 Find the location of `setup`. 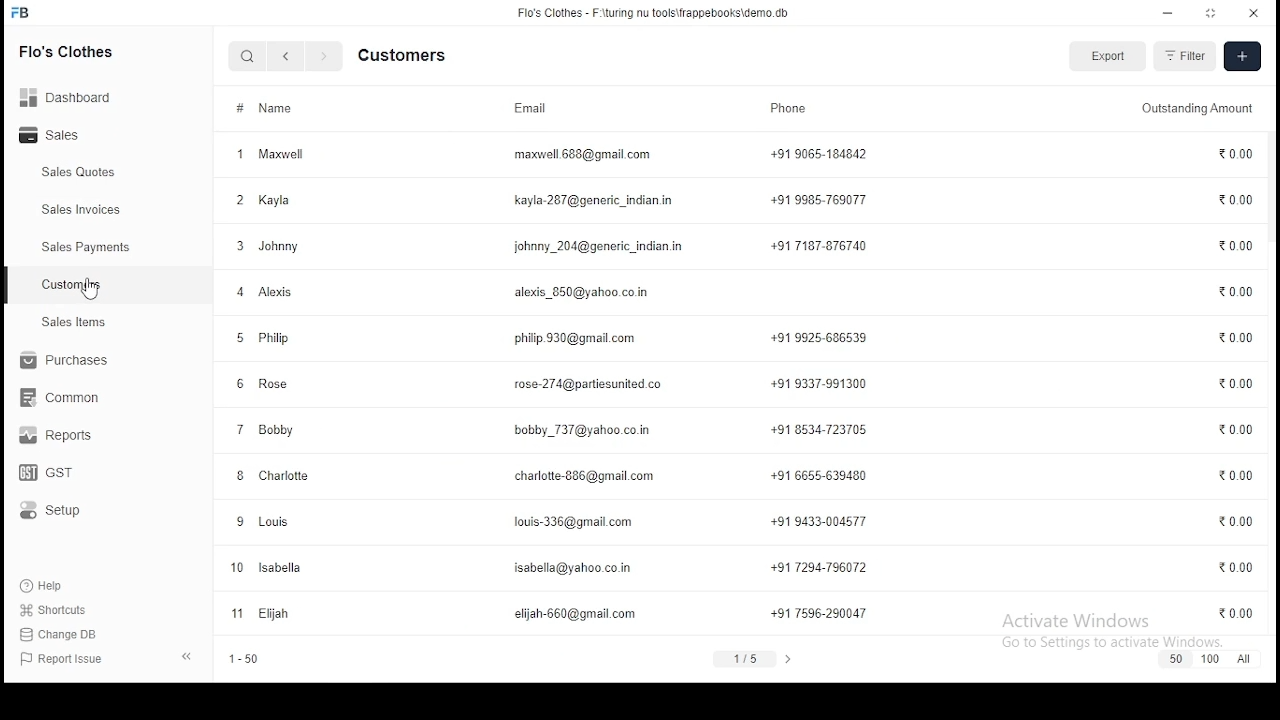

setup is located at coordinates (59, 511).